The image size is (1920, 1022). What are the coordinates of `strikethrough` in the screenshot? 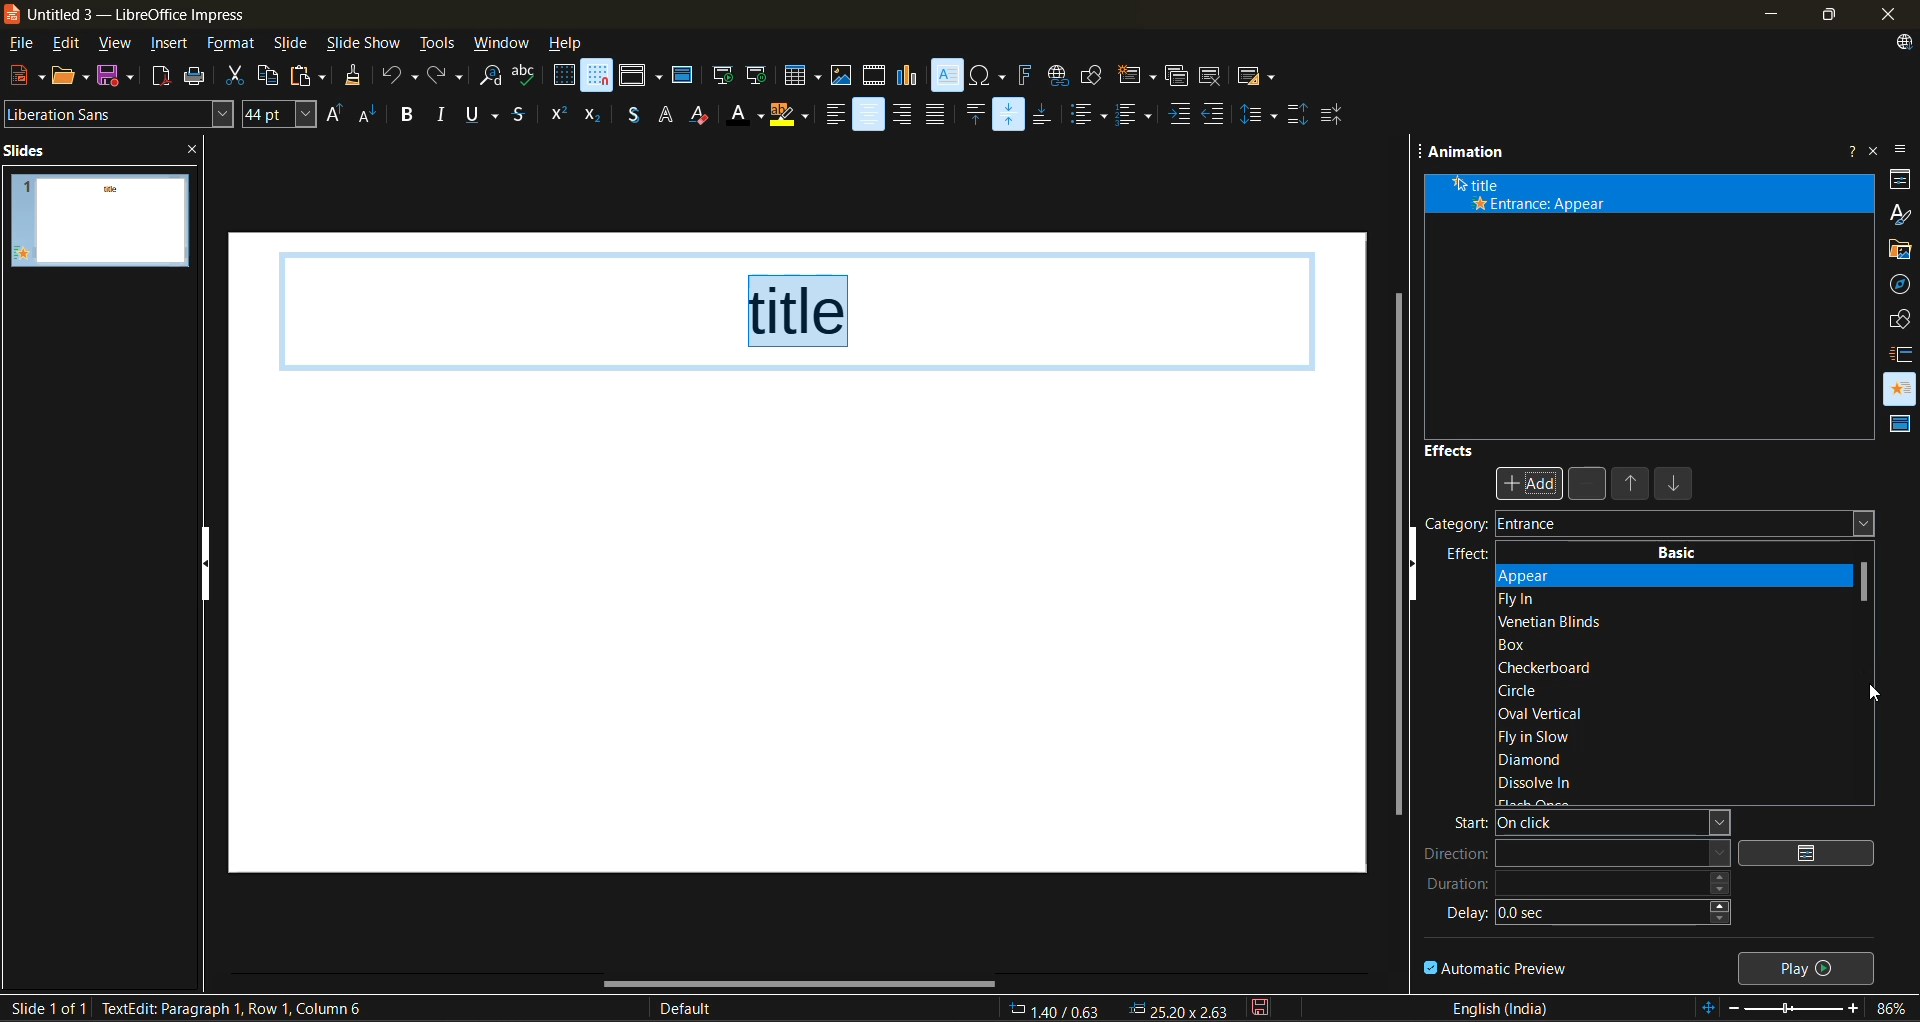 It's located at (520, 117).